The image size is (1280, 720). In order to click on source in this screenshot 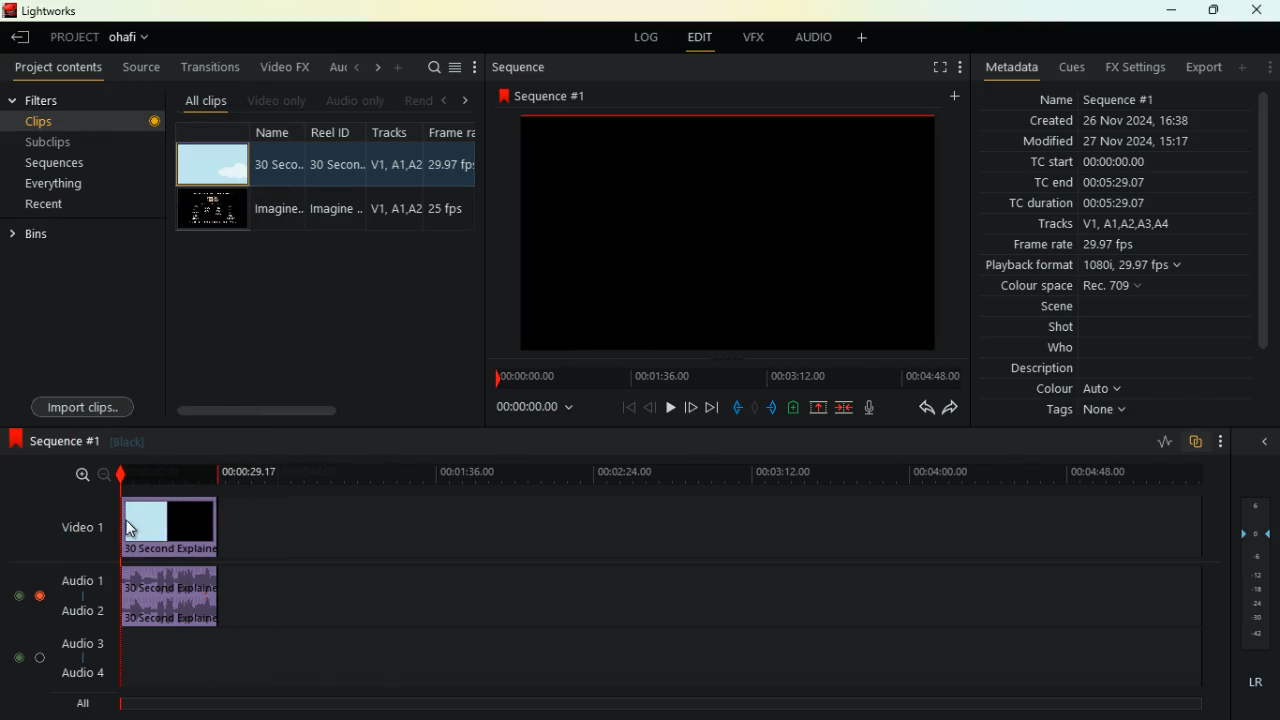, I will do `click(144, 69)`.